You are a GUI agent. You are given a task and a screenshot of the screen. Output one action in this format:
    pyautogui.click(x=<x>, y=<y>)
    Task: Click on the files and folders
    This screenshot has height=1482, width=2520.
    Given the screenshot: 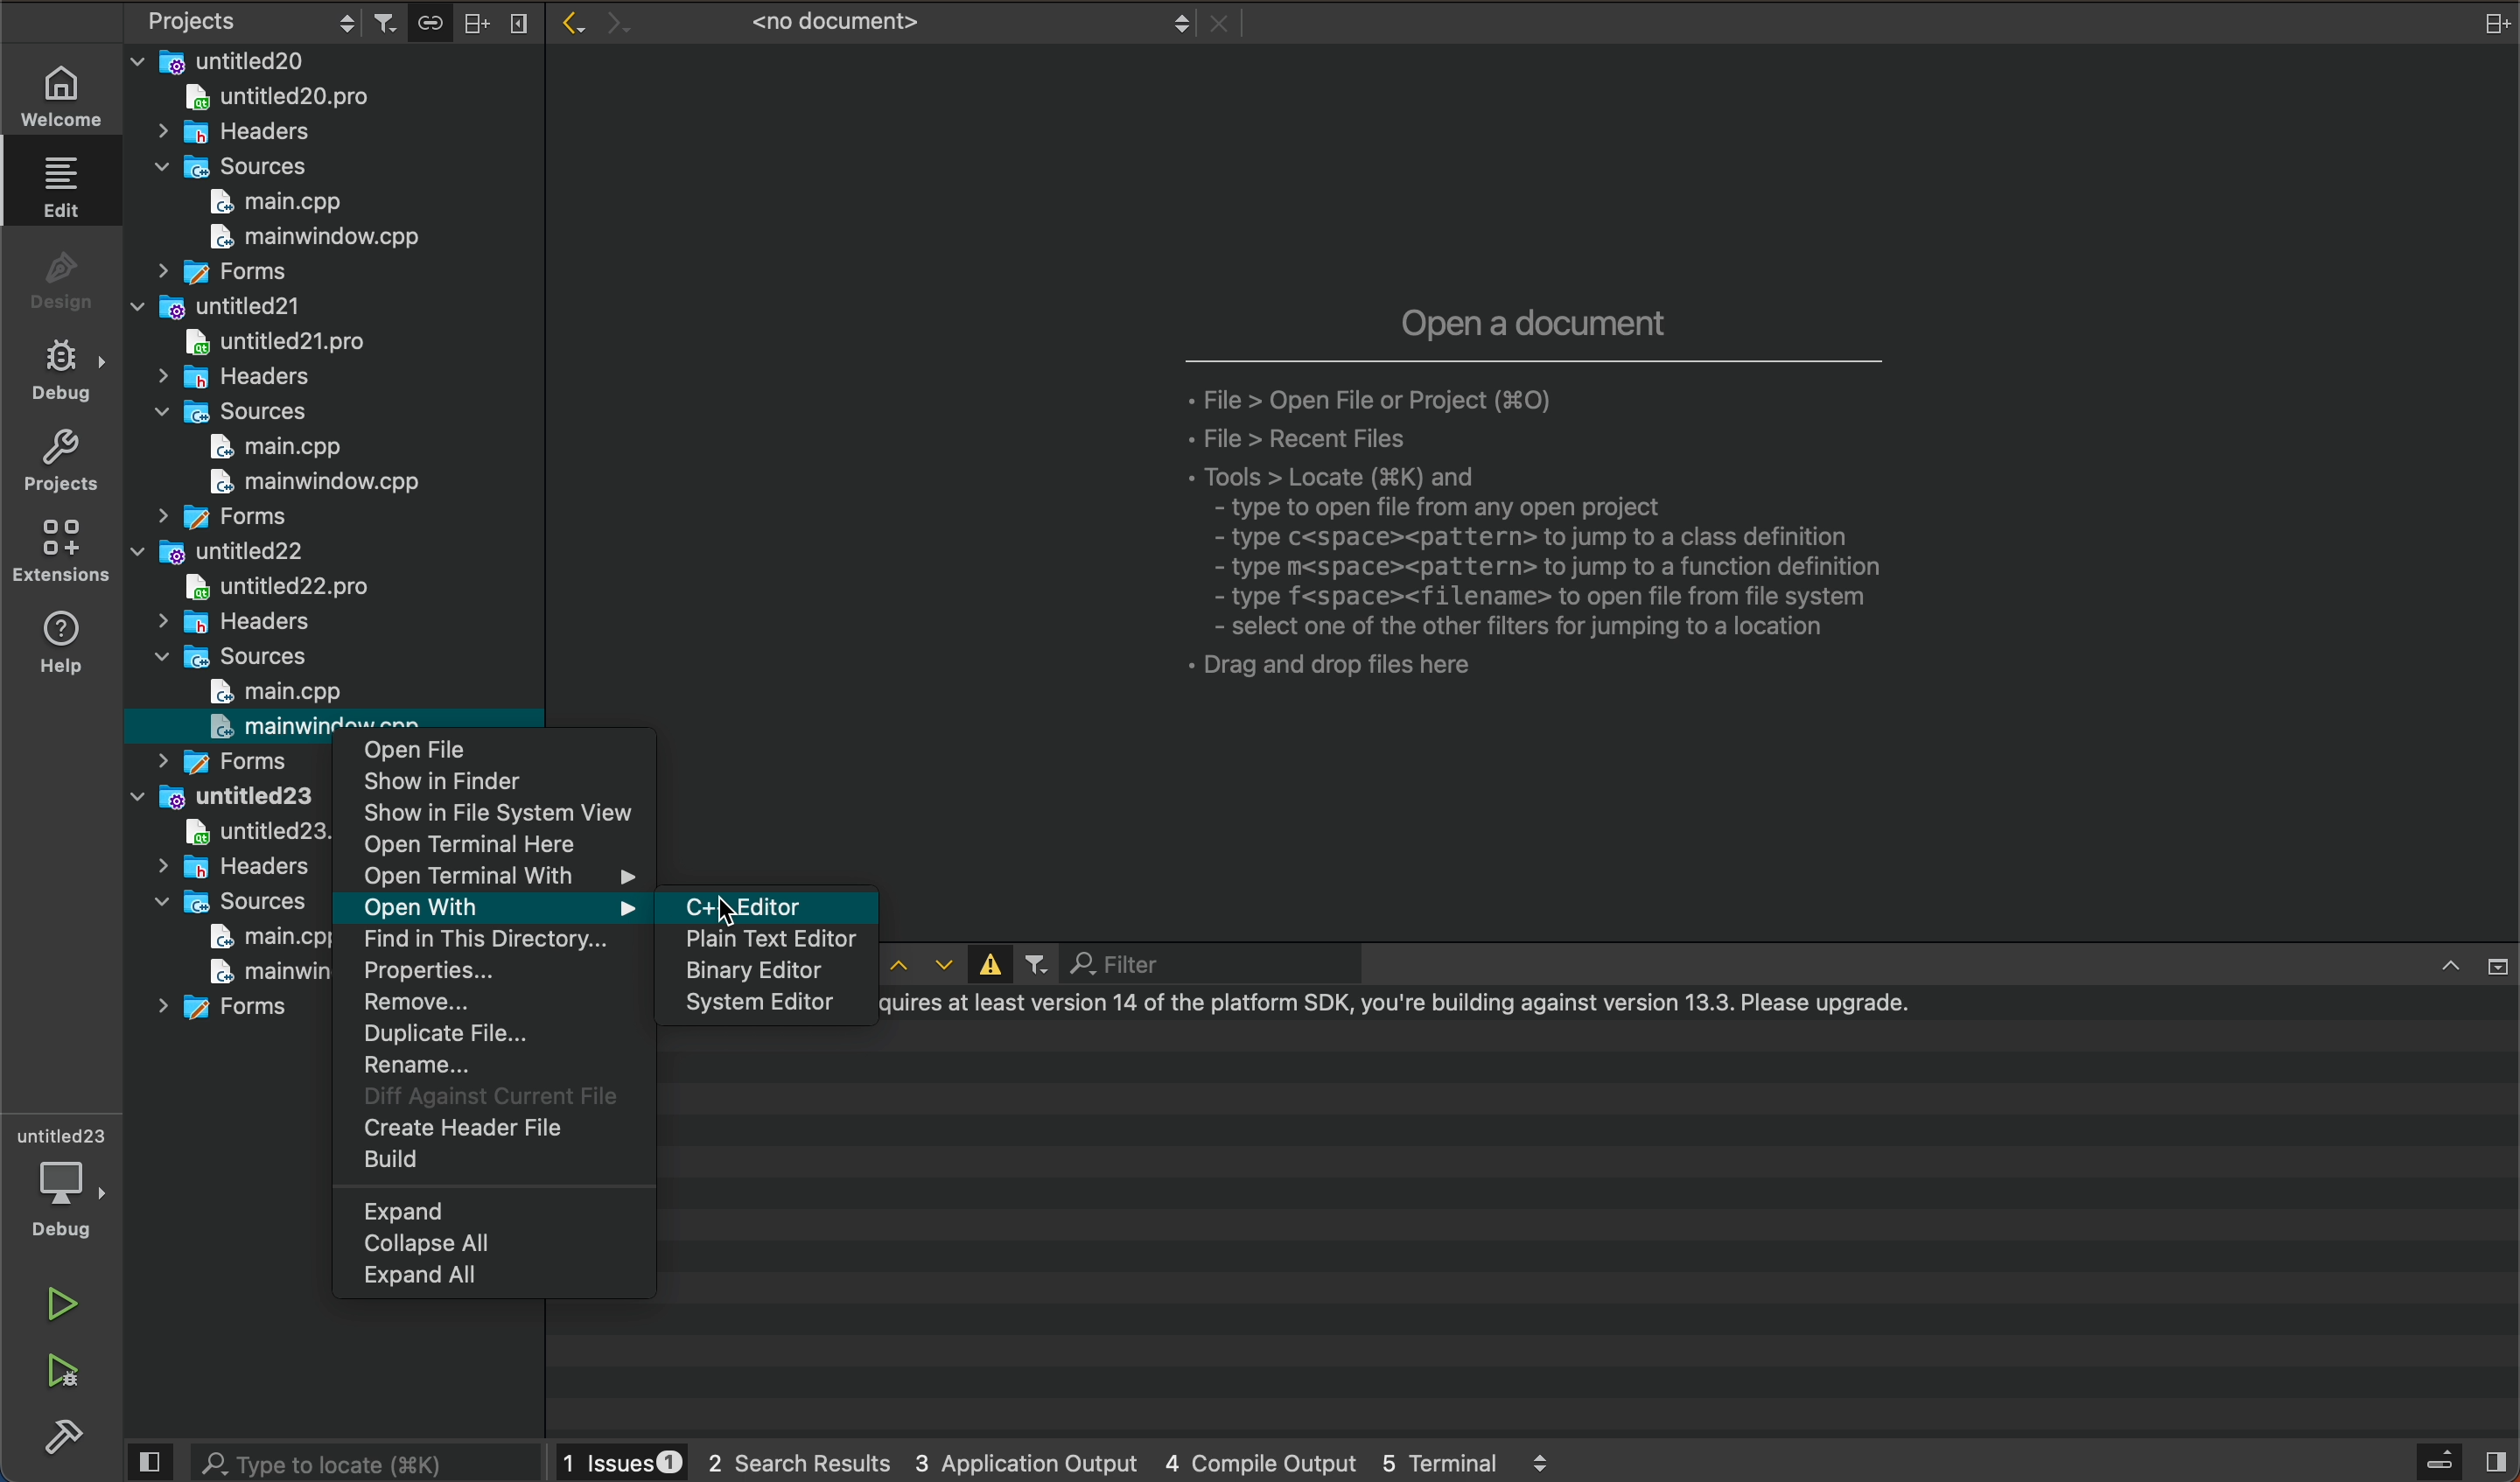 What is the action you would take?
    pyautogui.click(x=331, y=60)
    